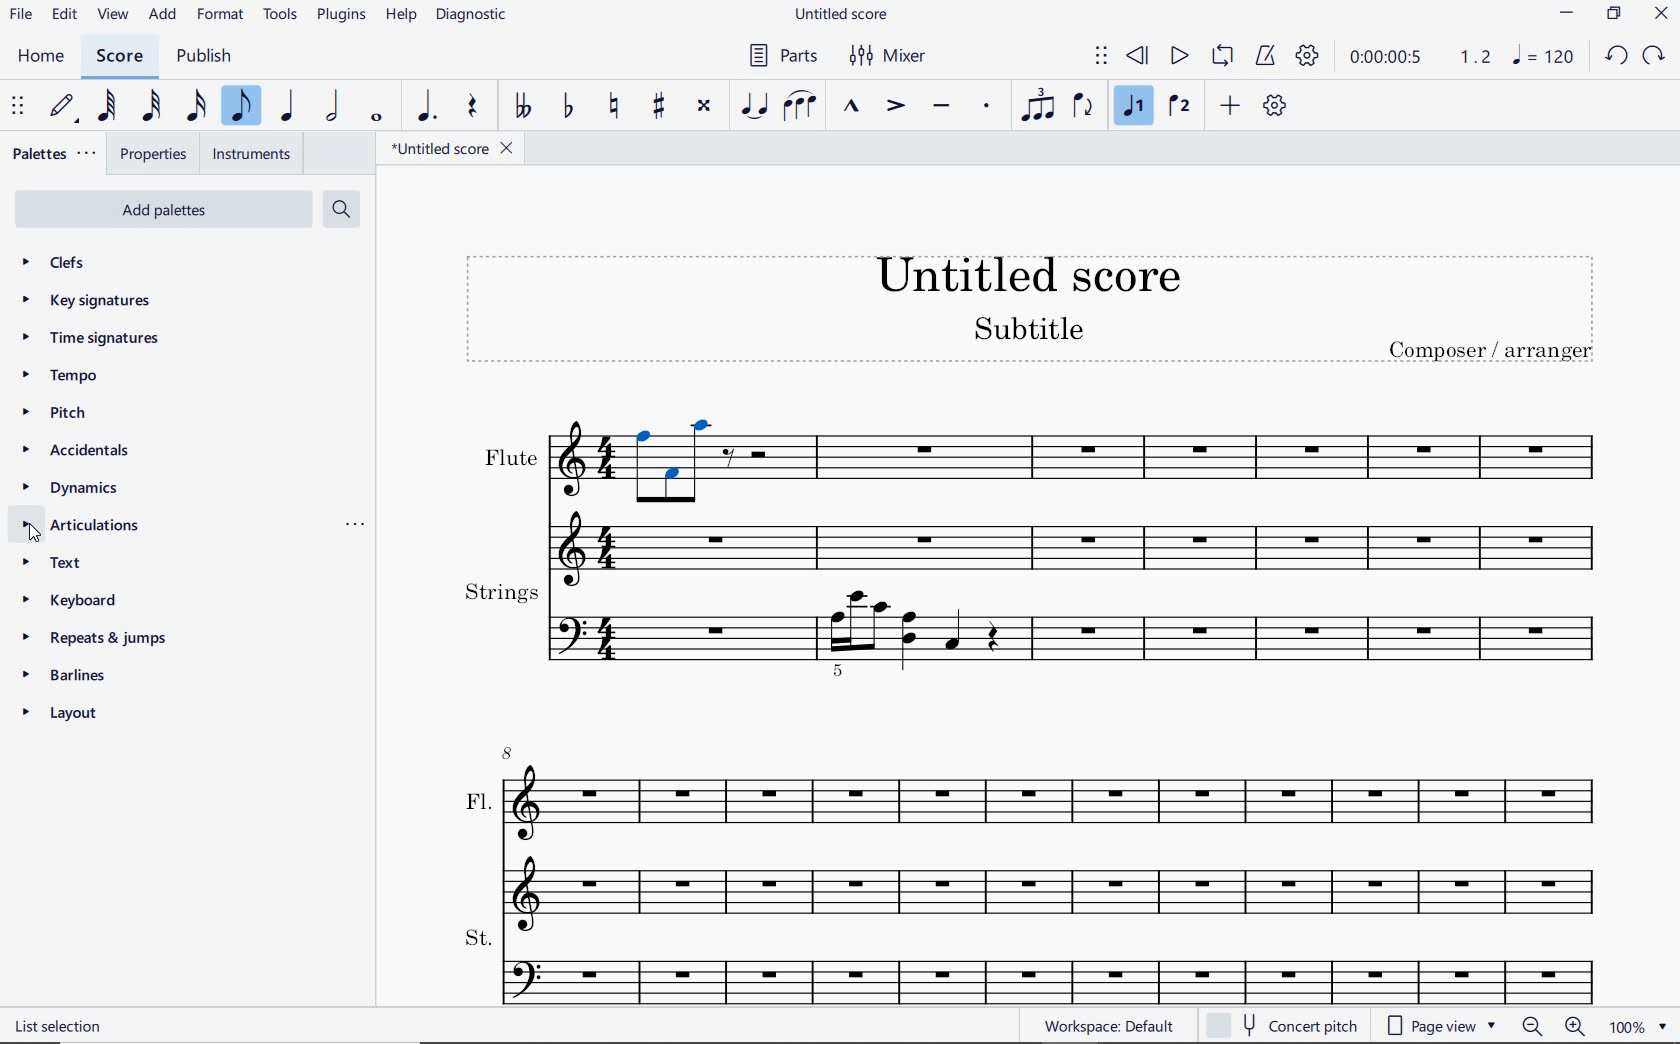 This screenshot has width=1680, height=1044. I want to click on workspace default, so click(1109, 1026).